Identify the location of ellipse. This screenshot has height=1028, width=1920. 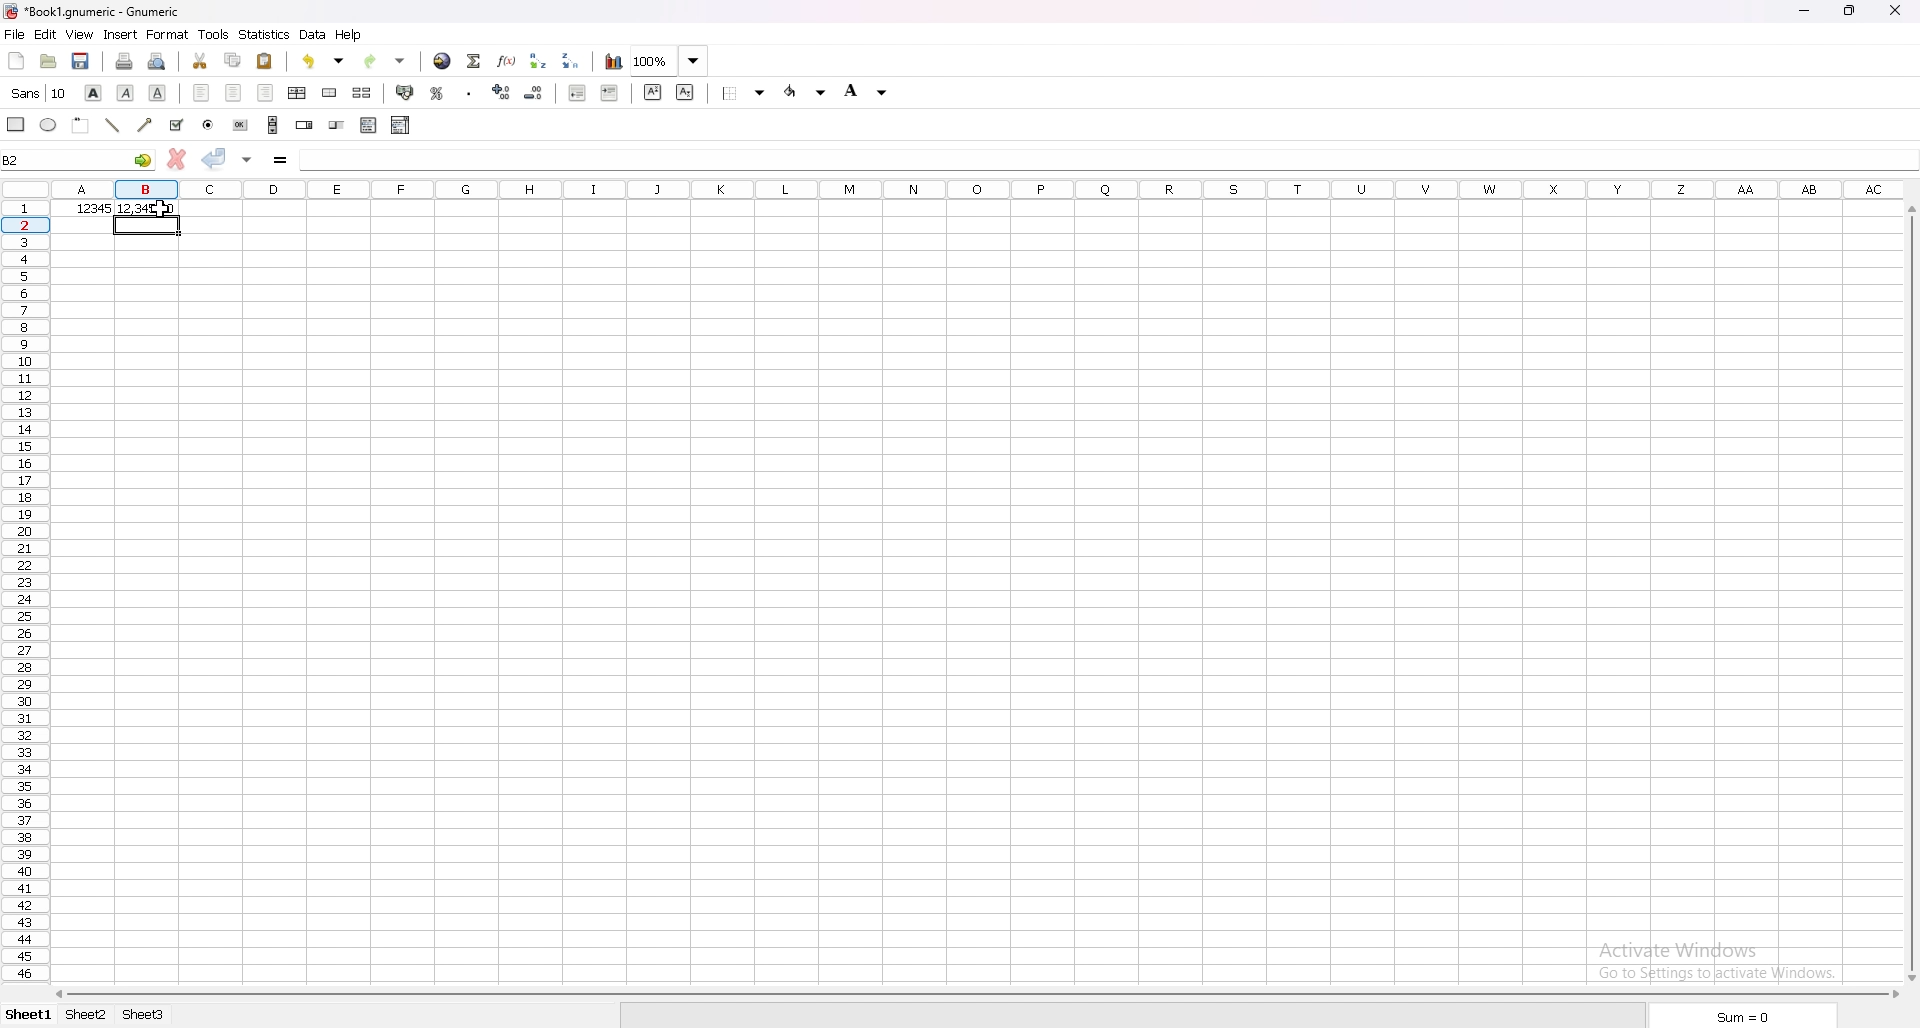
(49, 125).